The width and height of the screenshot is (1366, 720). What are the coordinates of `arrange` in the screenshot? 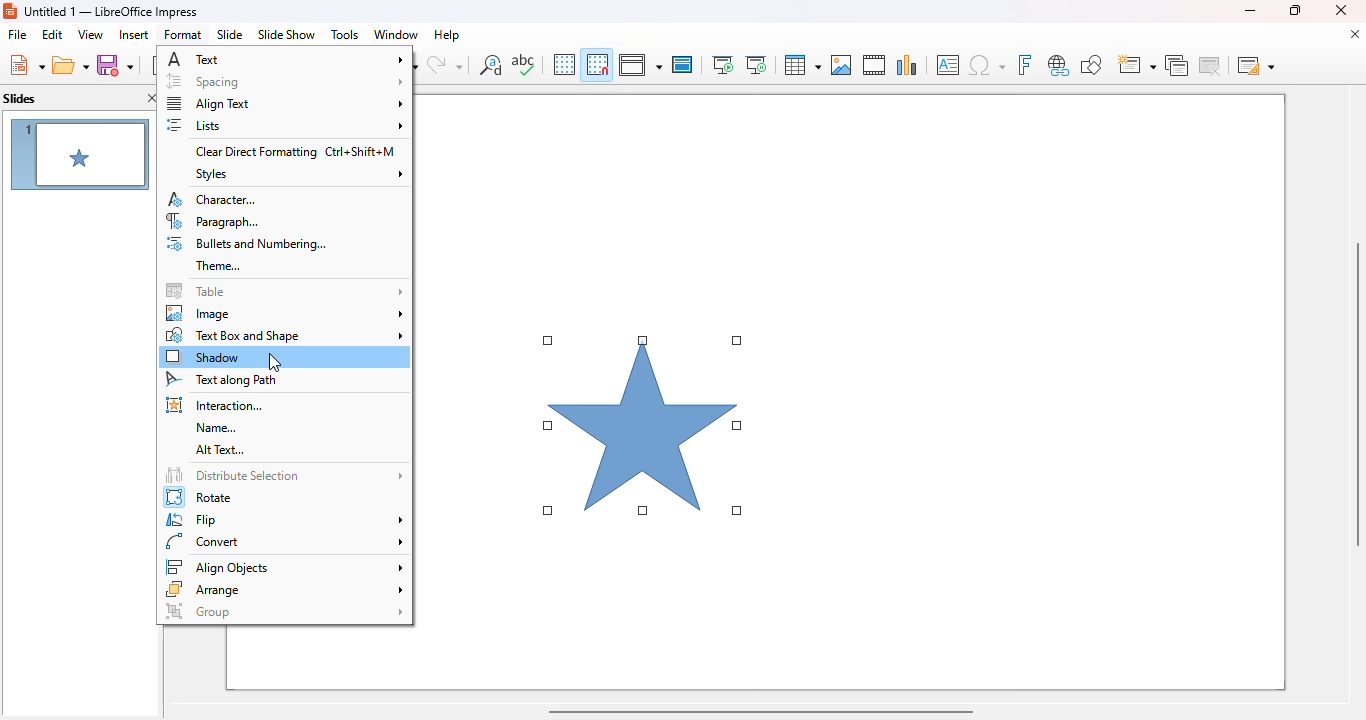 It's located at (284, 589).